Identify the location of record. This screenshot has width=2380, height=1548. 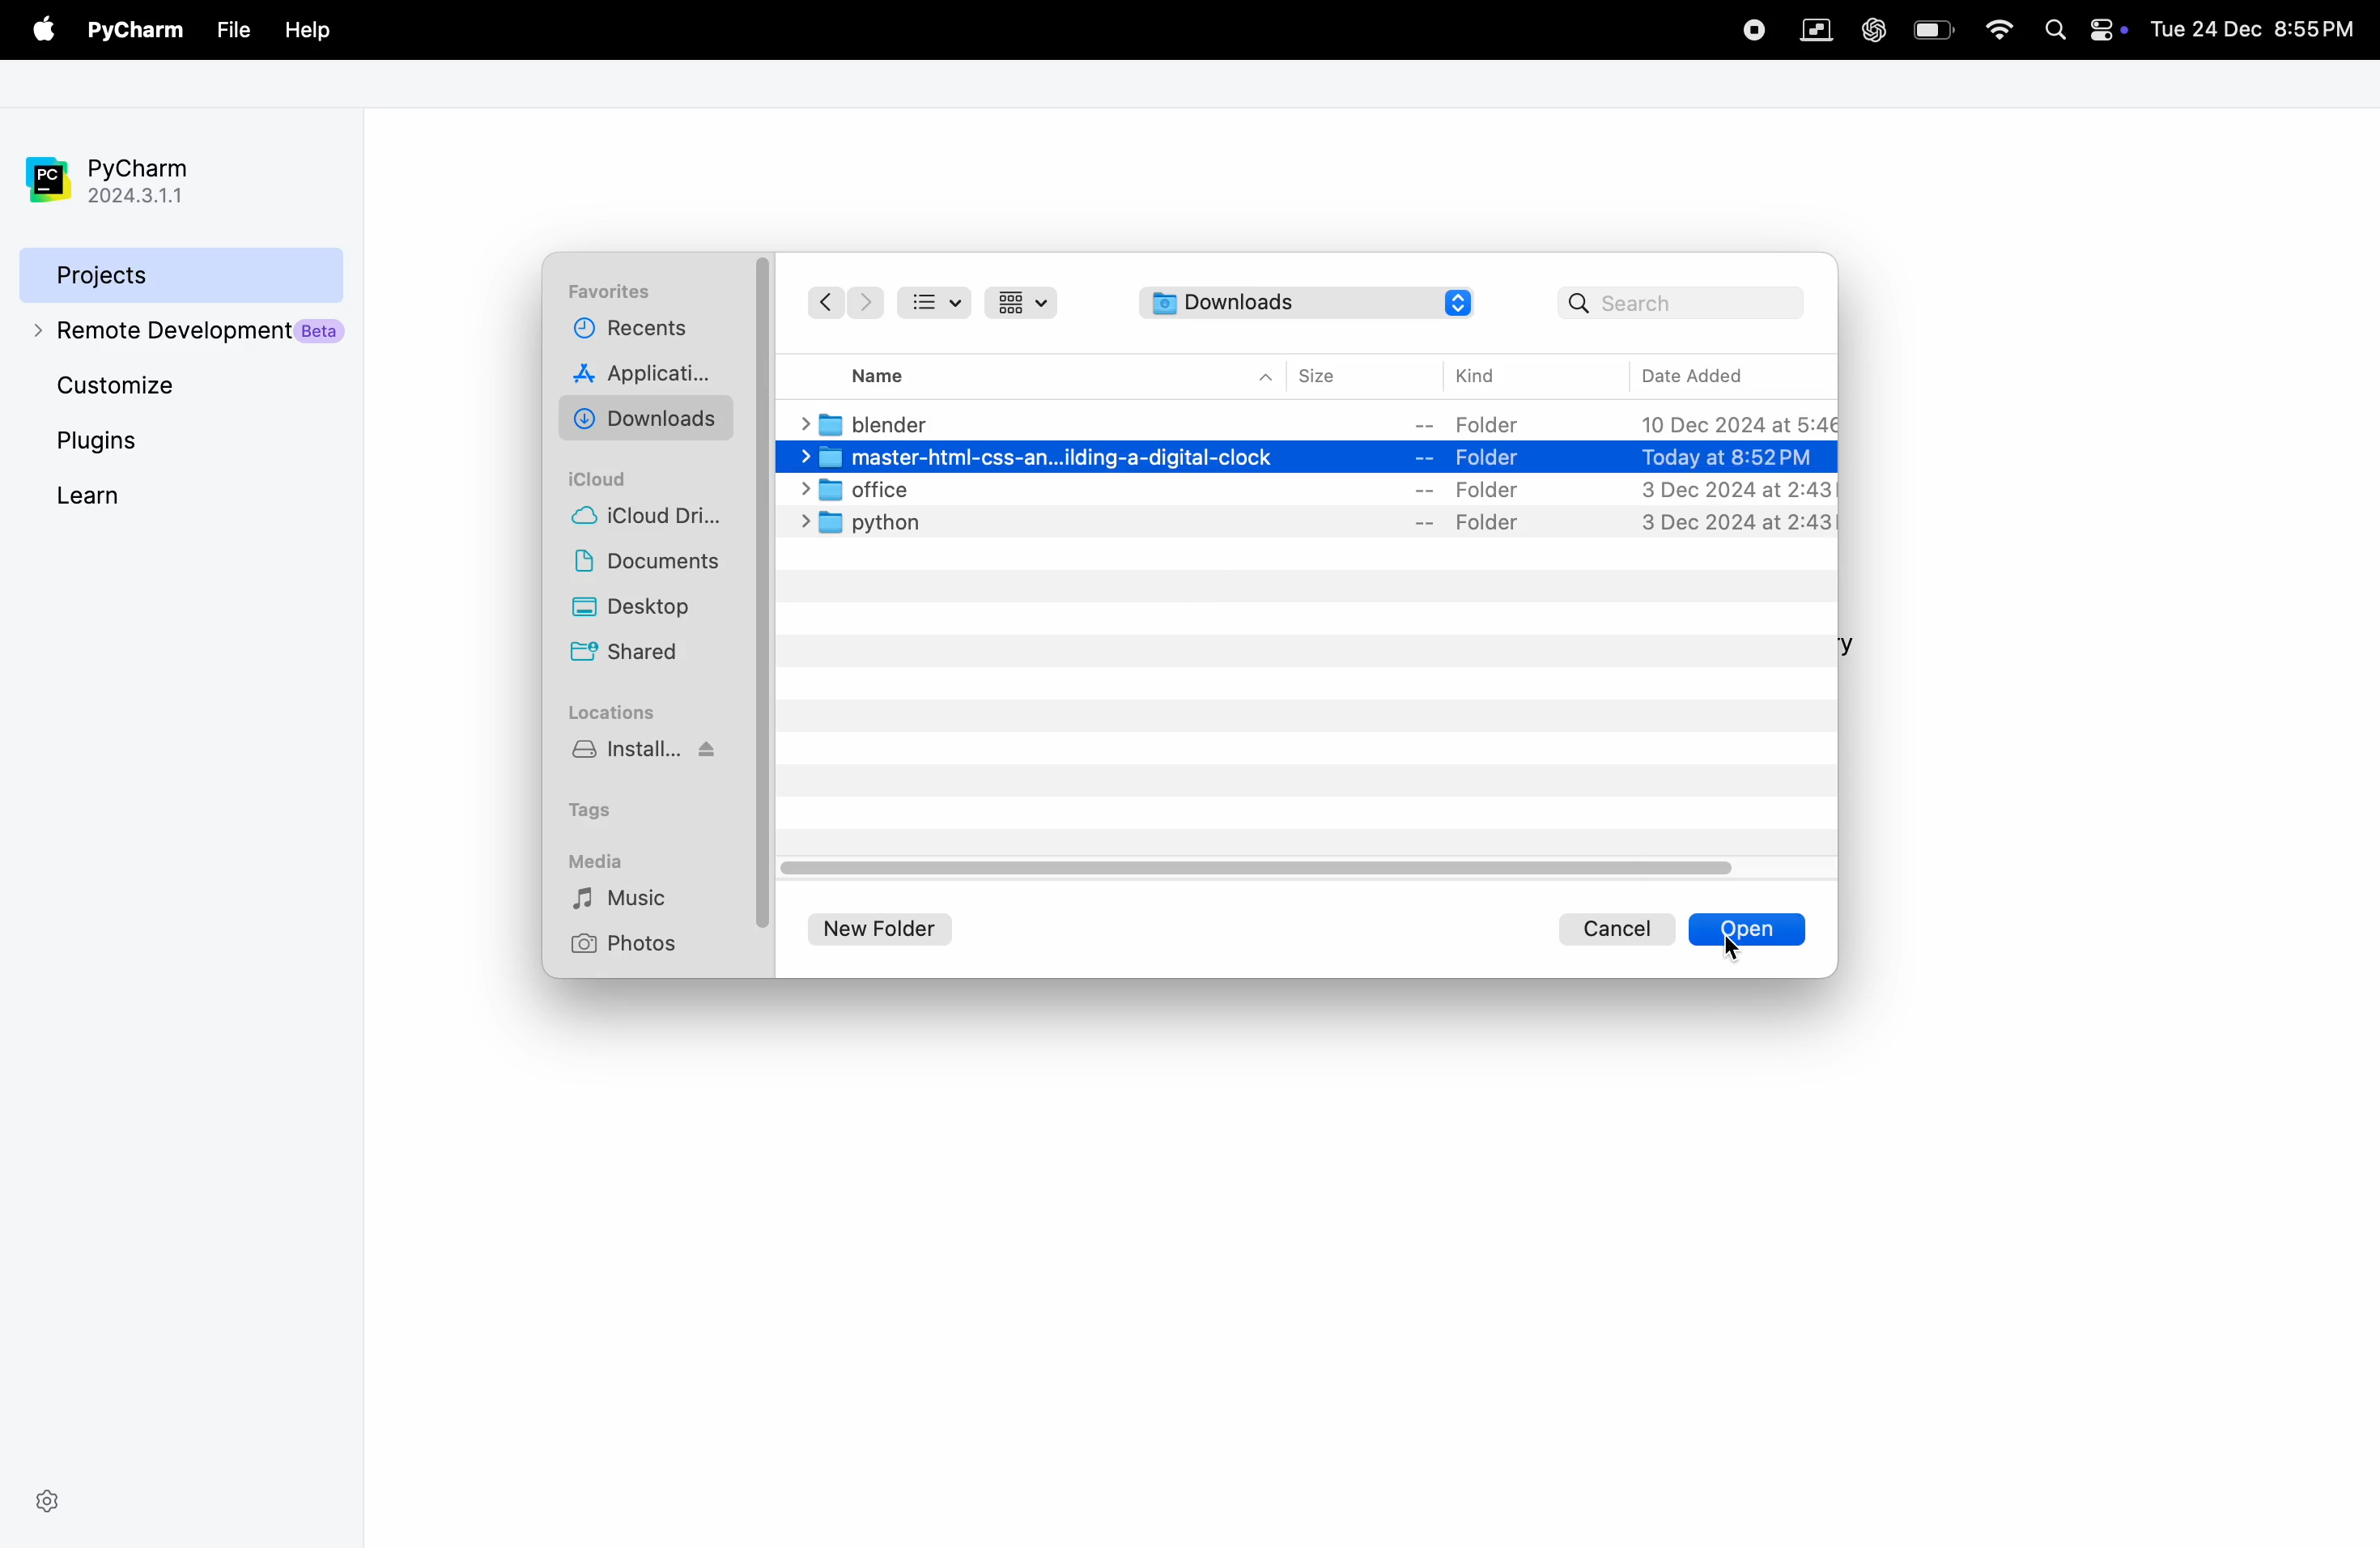
(1750, 27).